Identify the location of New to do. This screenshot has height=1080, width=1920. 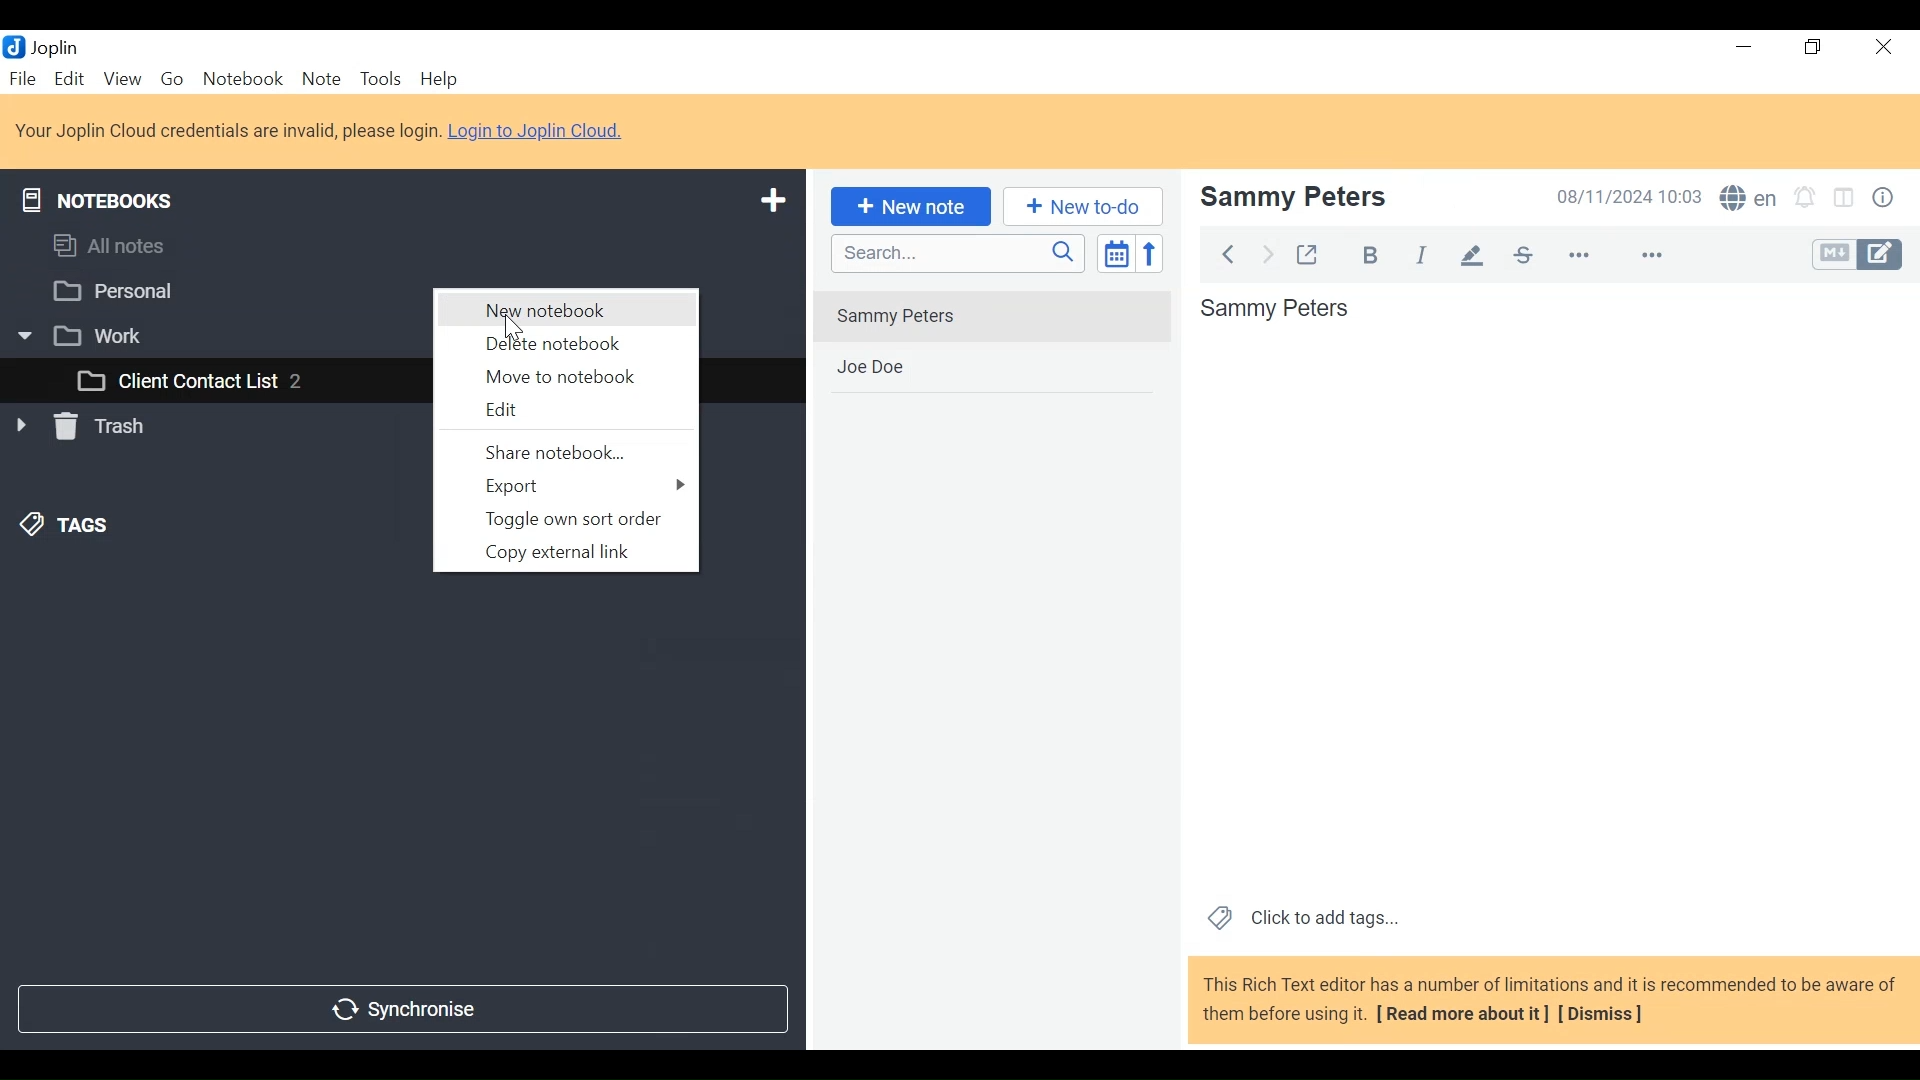
(1079, 207).